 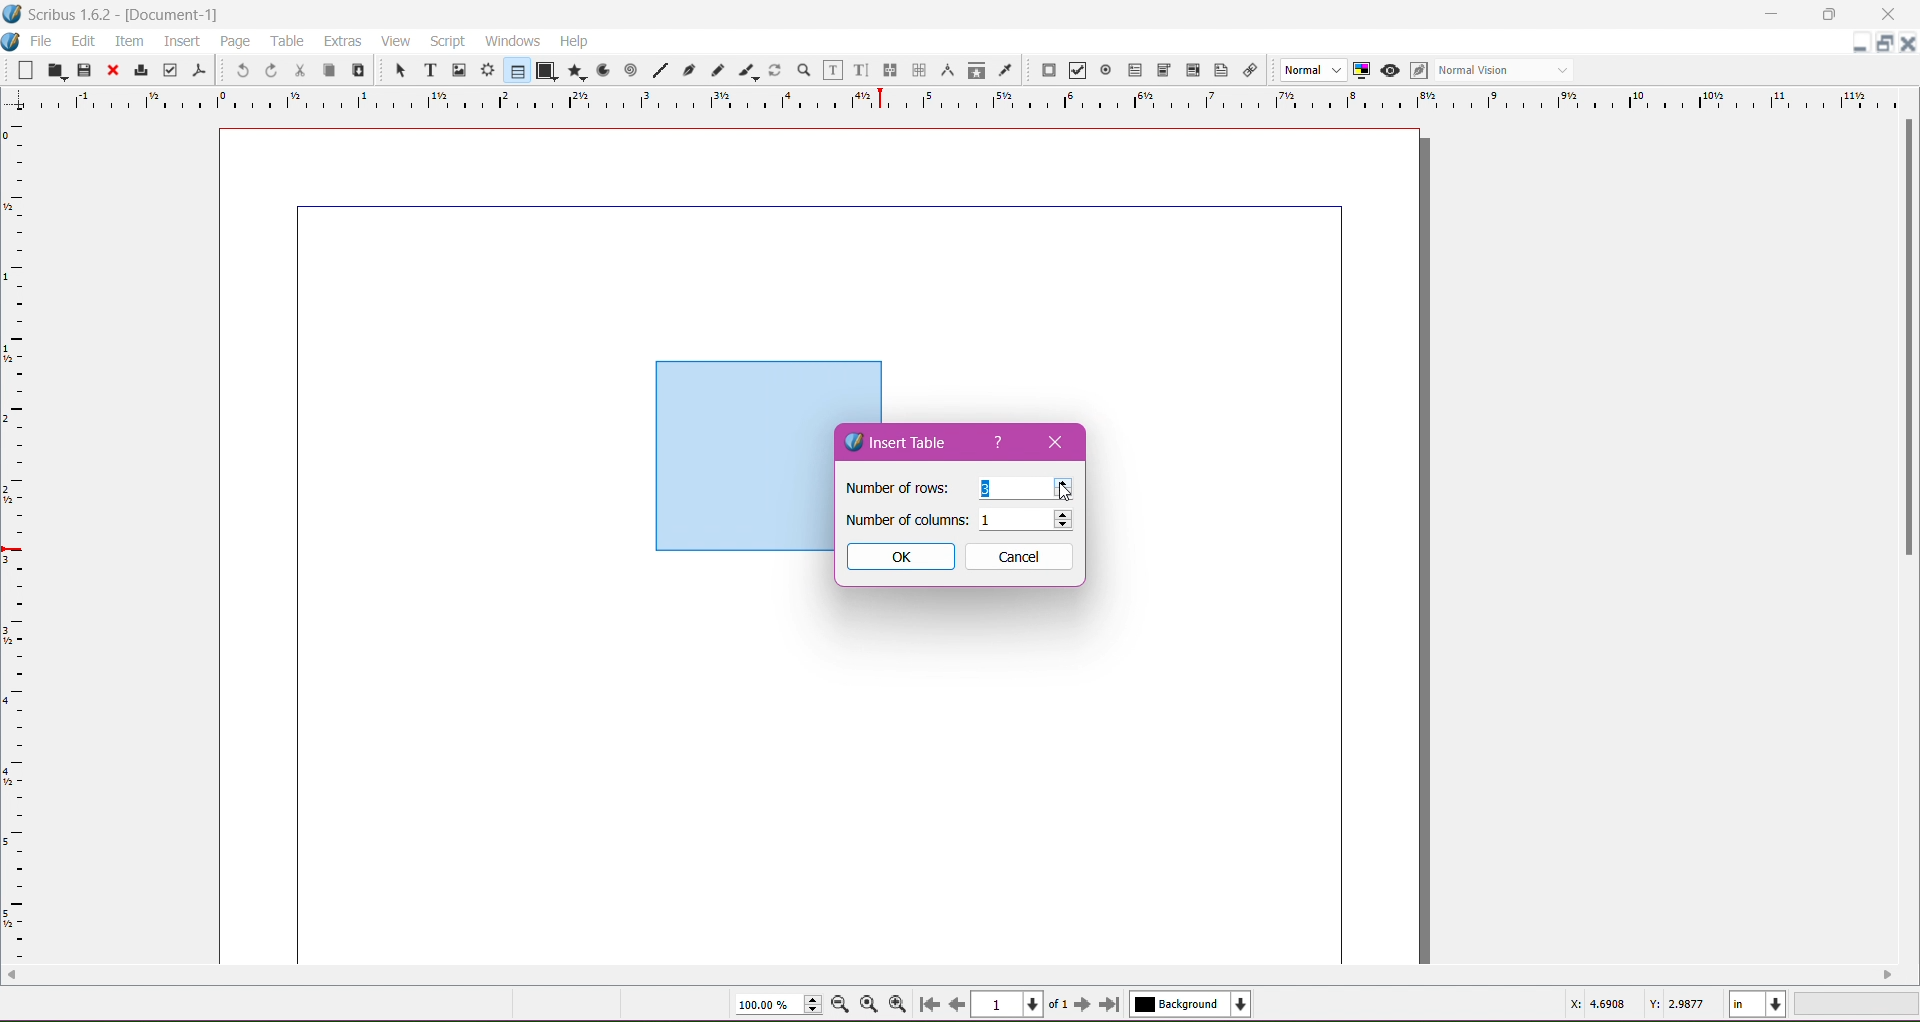 I want to click on Last Page, so click(x=1114, y=1006).